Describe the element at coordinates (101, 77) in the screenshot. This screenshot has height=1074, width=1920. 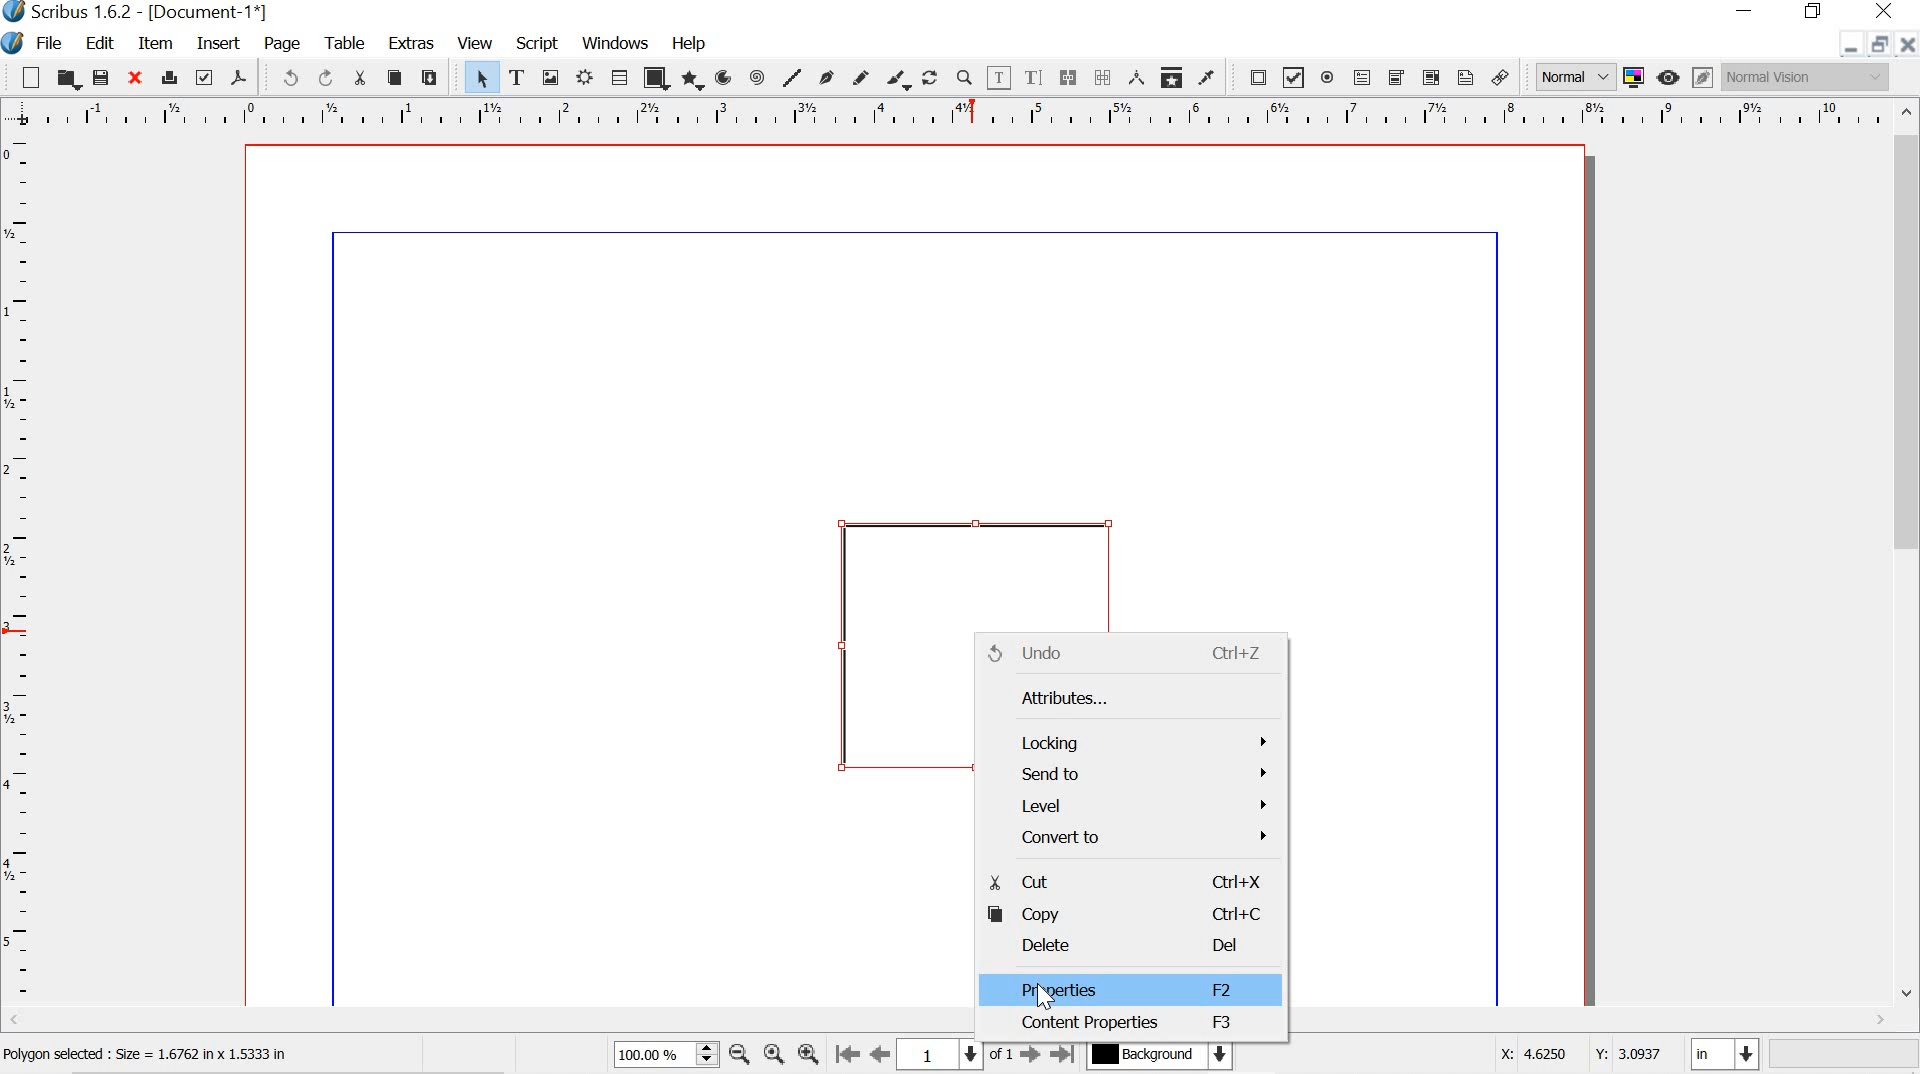
I see `save` at that location.